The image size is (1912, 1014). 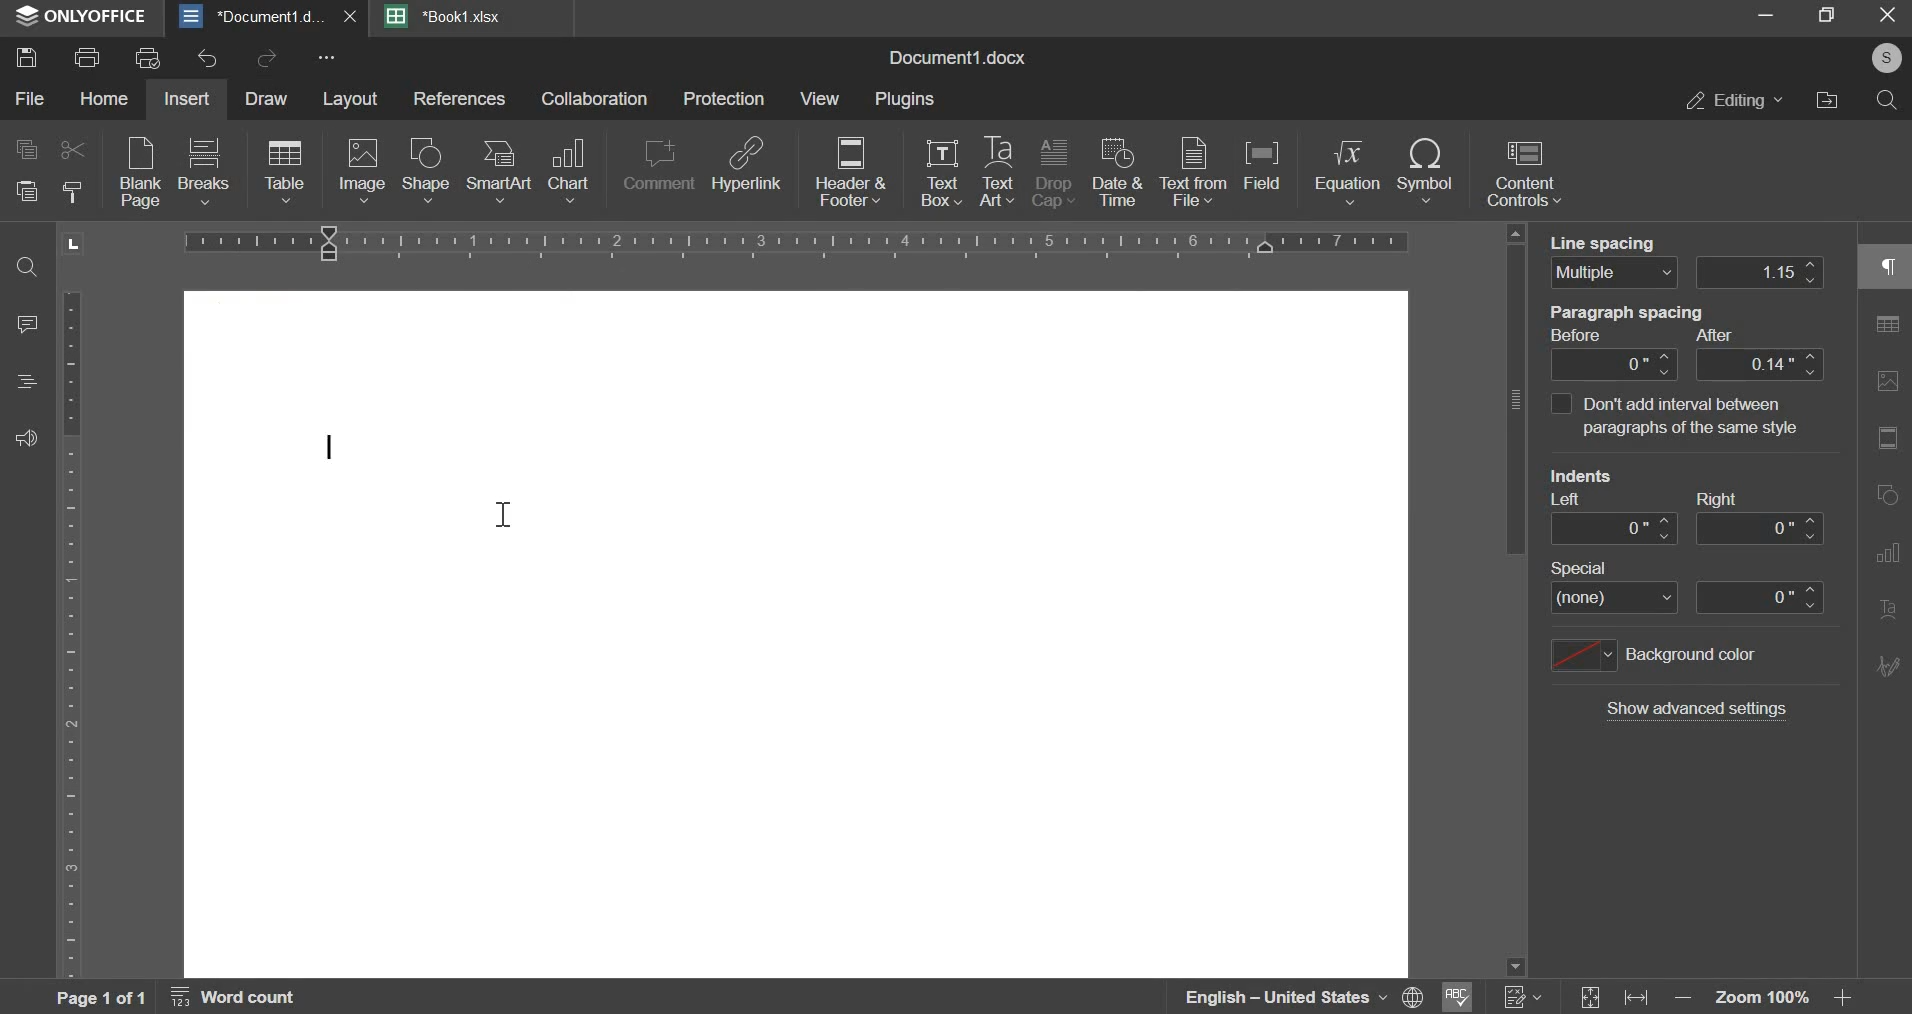 I want to click on paragraph spacing before, so click(x=1613, y=364).